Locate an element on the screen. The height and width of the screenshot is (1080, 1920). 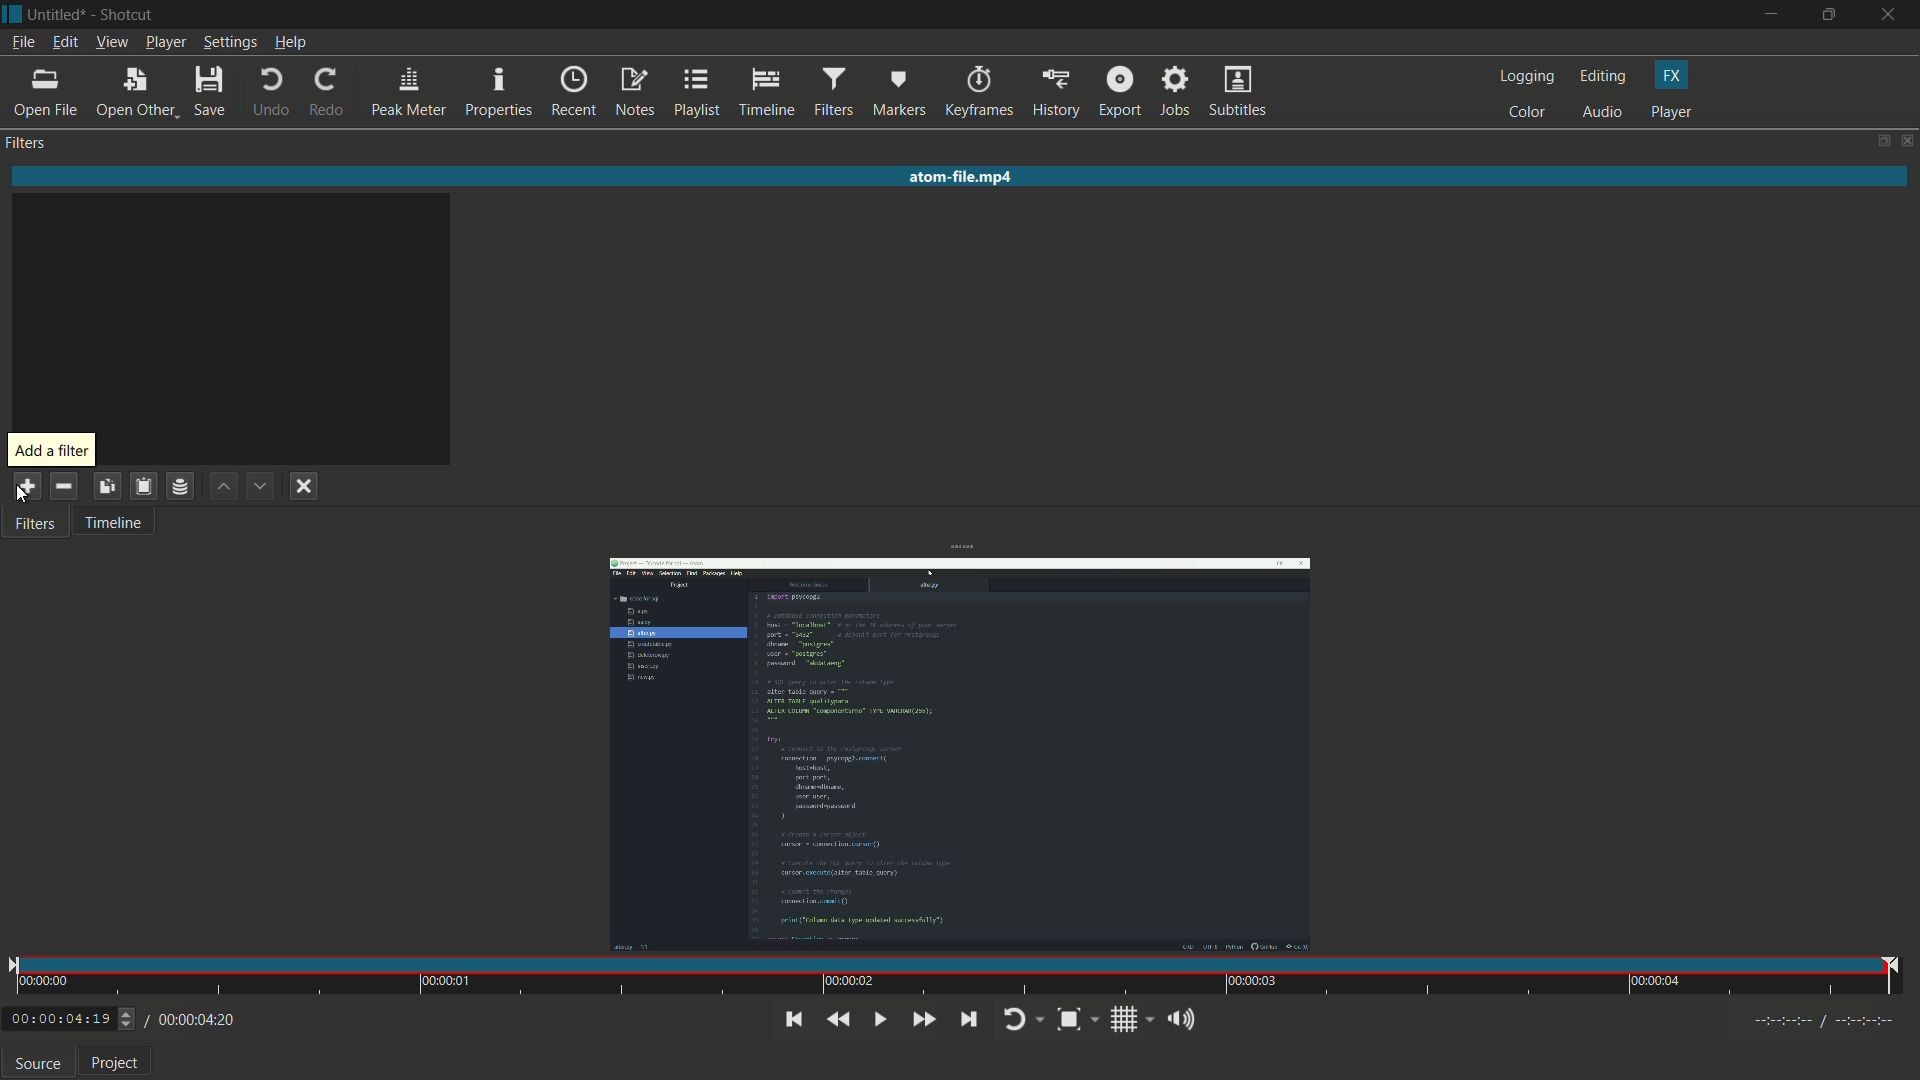
editing is located at coordinates (1607, 76).